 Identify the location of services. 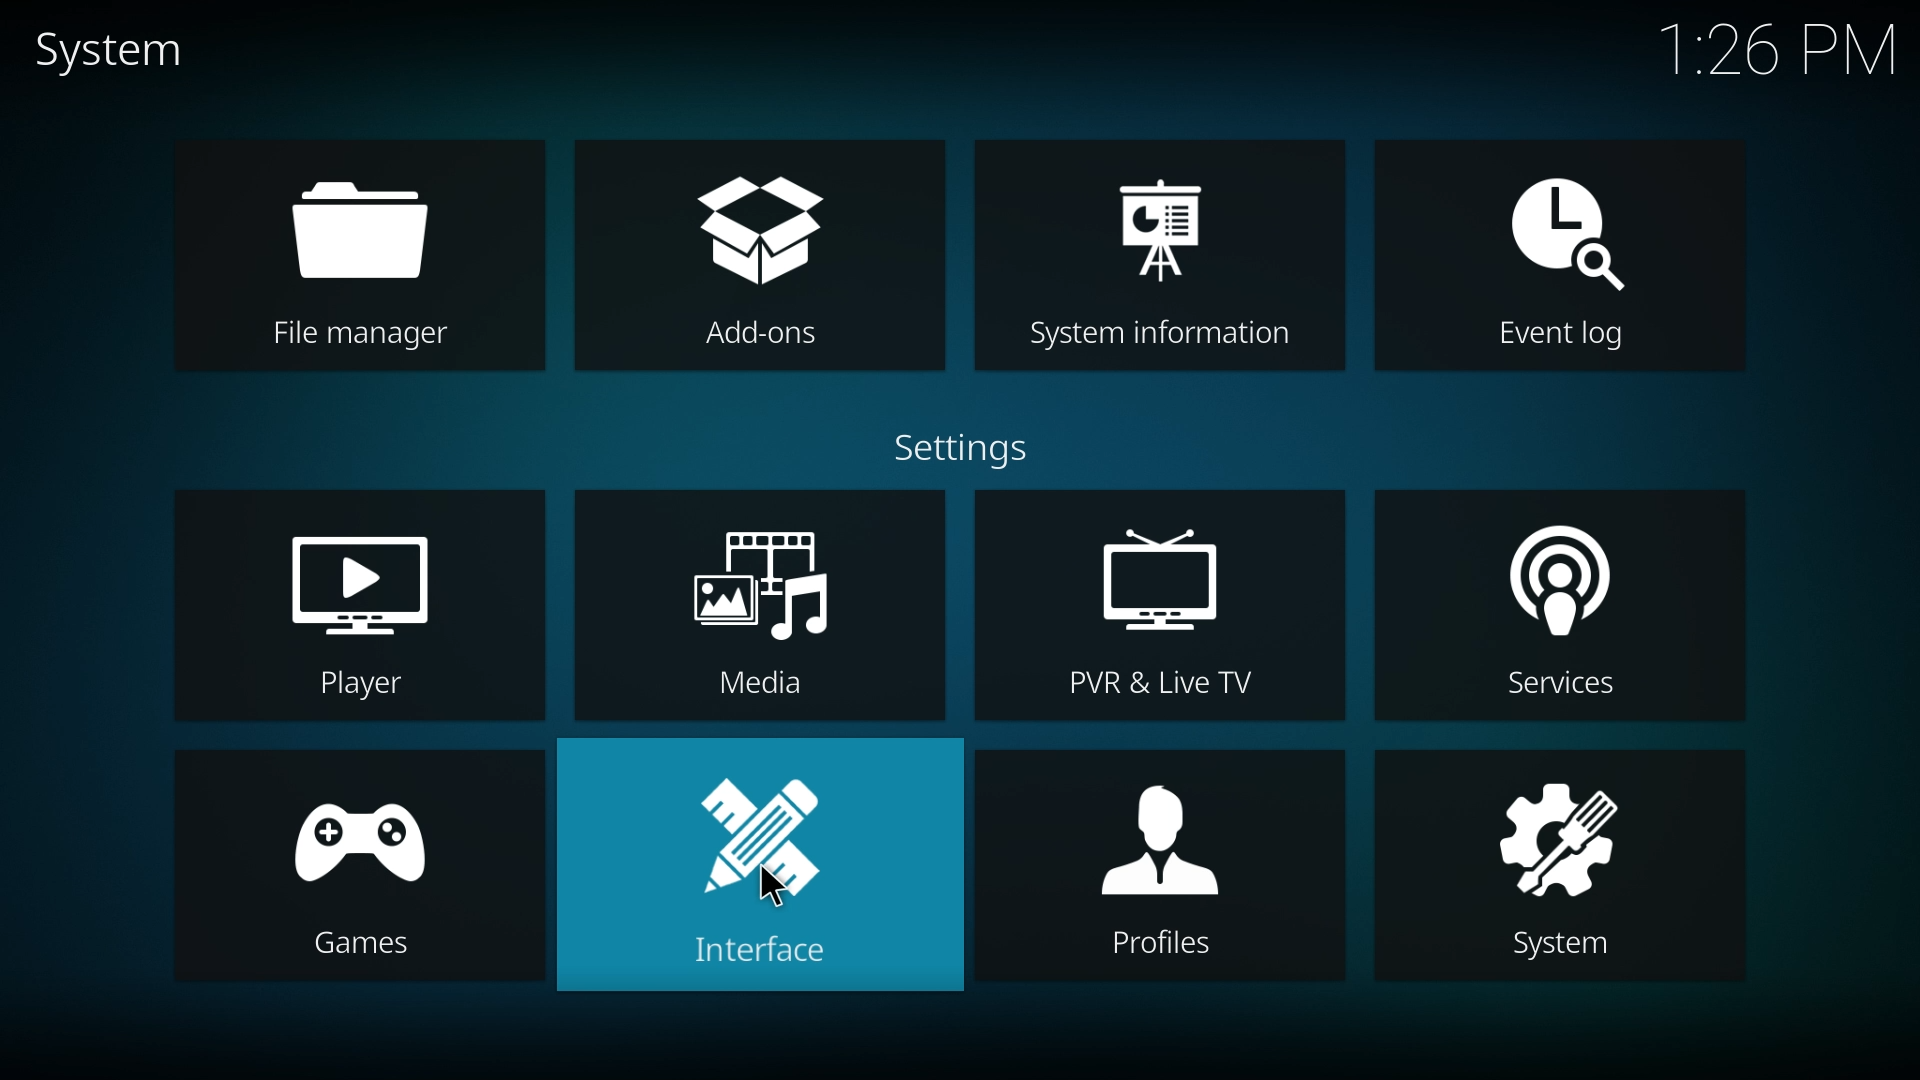
(1557, 604).